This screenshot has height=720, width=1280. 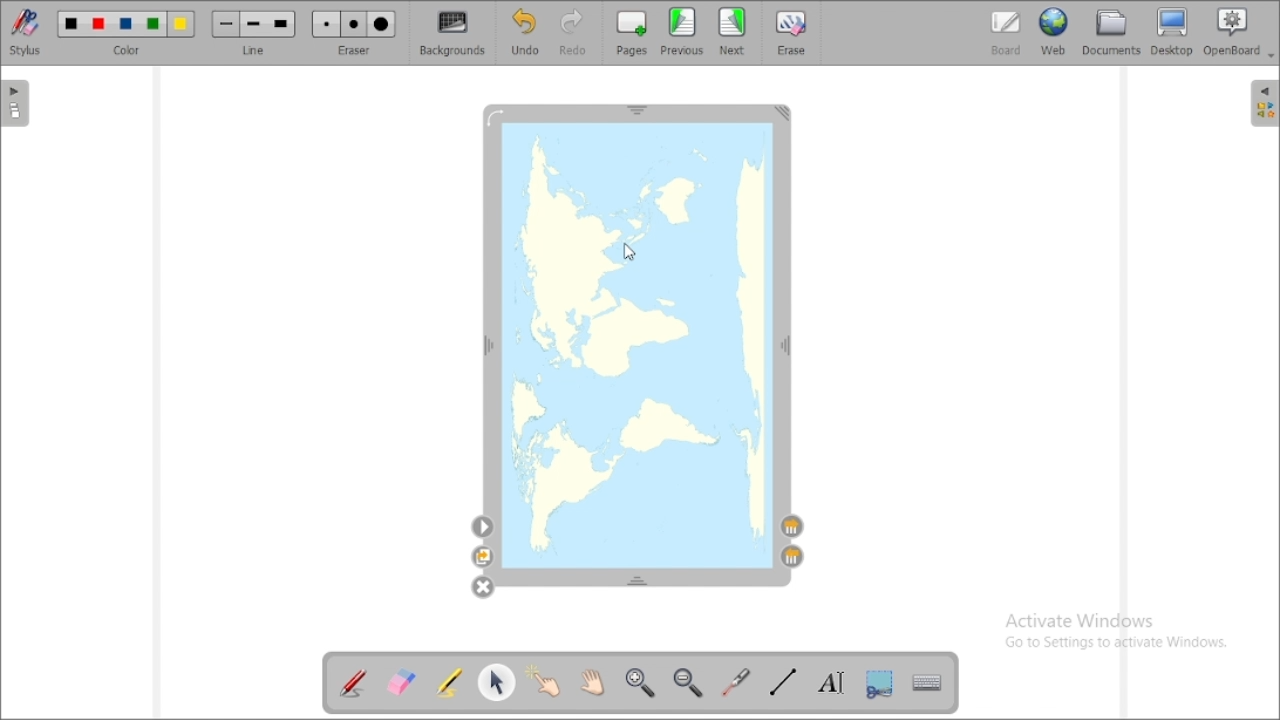 I want to click on stylus, so click(x=25, y=32).